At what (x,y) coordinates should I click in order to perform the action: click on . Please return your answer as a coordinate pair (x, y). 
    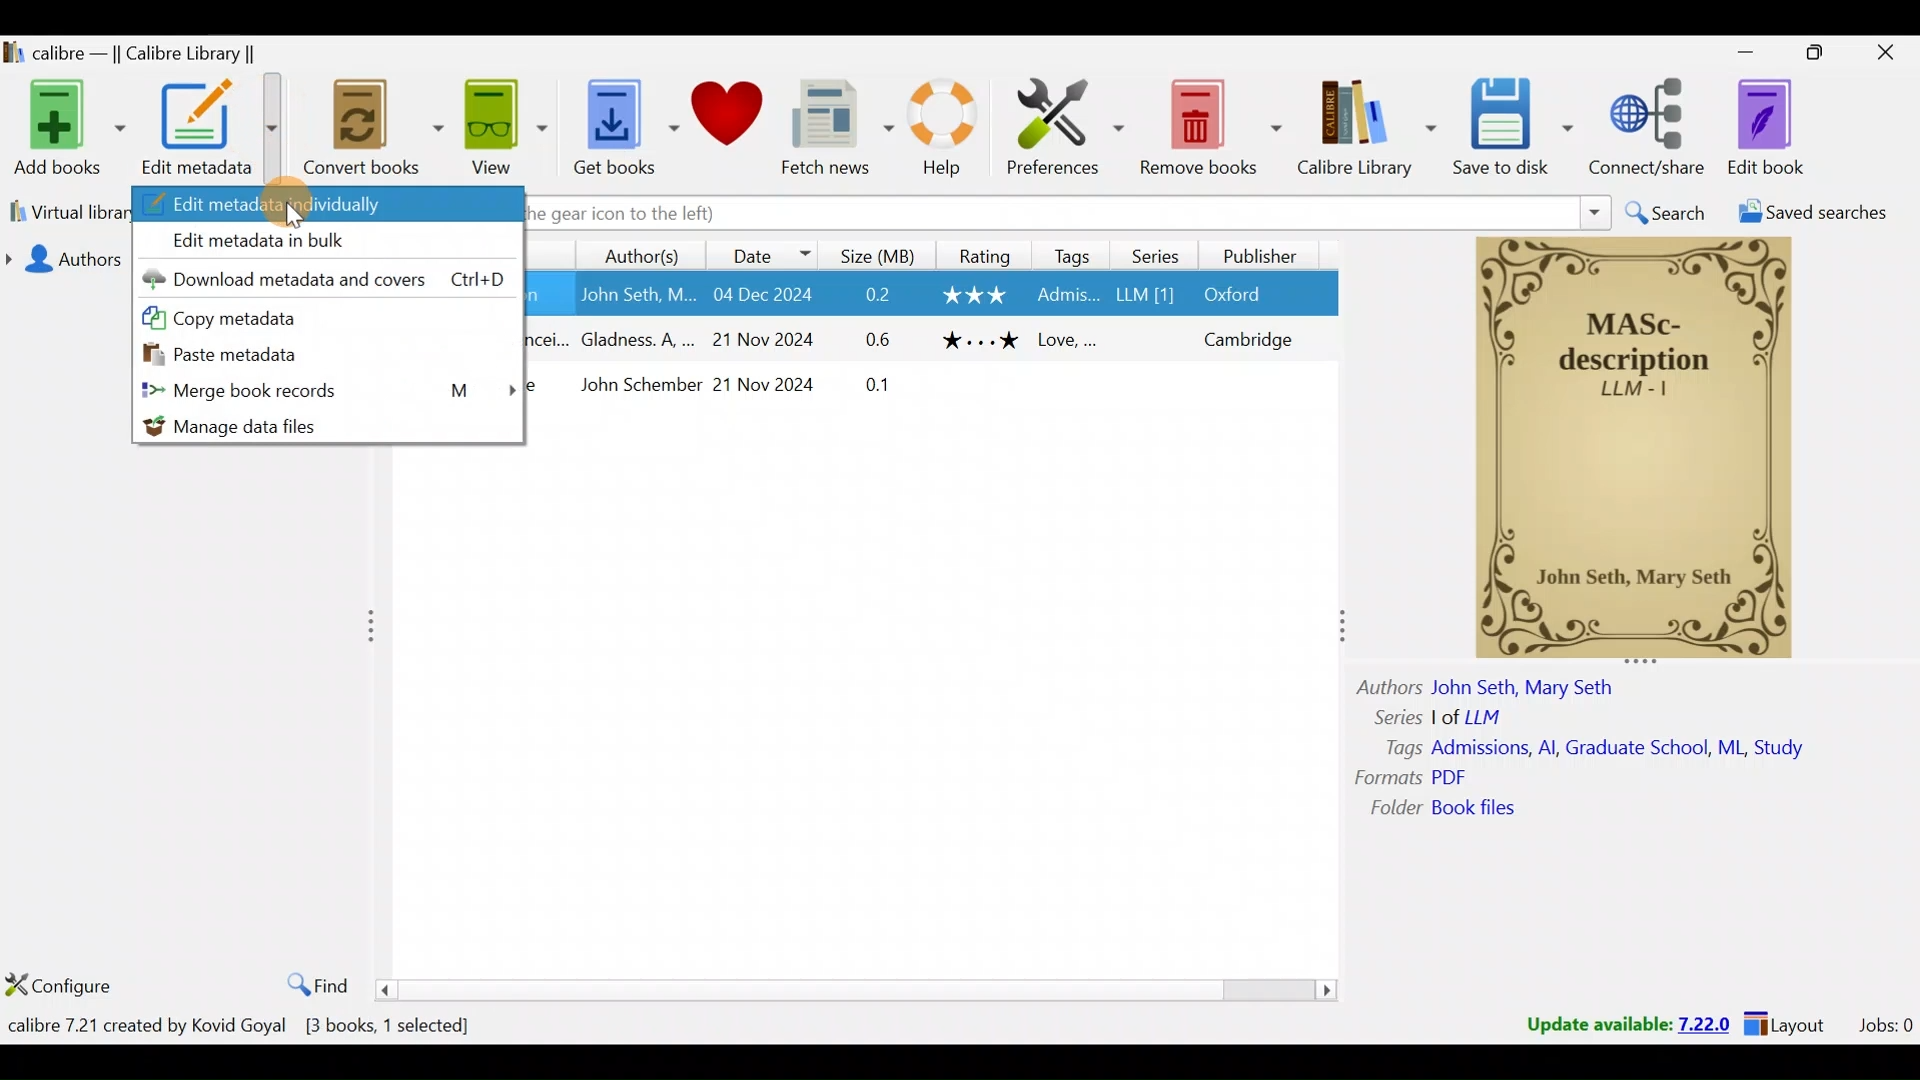
    Looking at the image, I should click on (878, 387).